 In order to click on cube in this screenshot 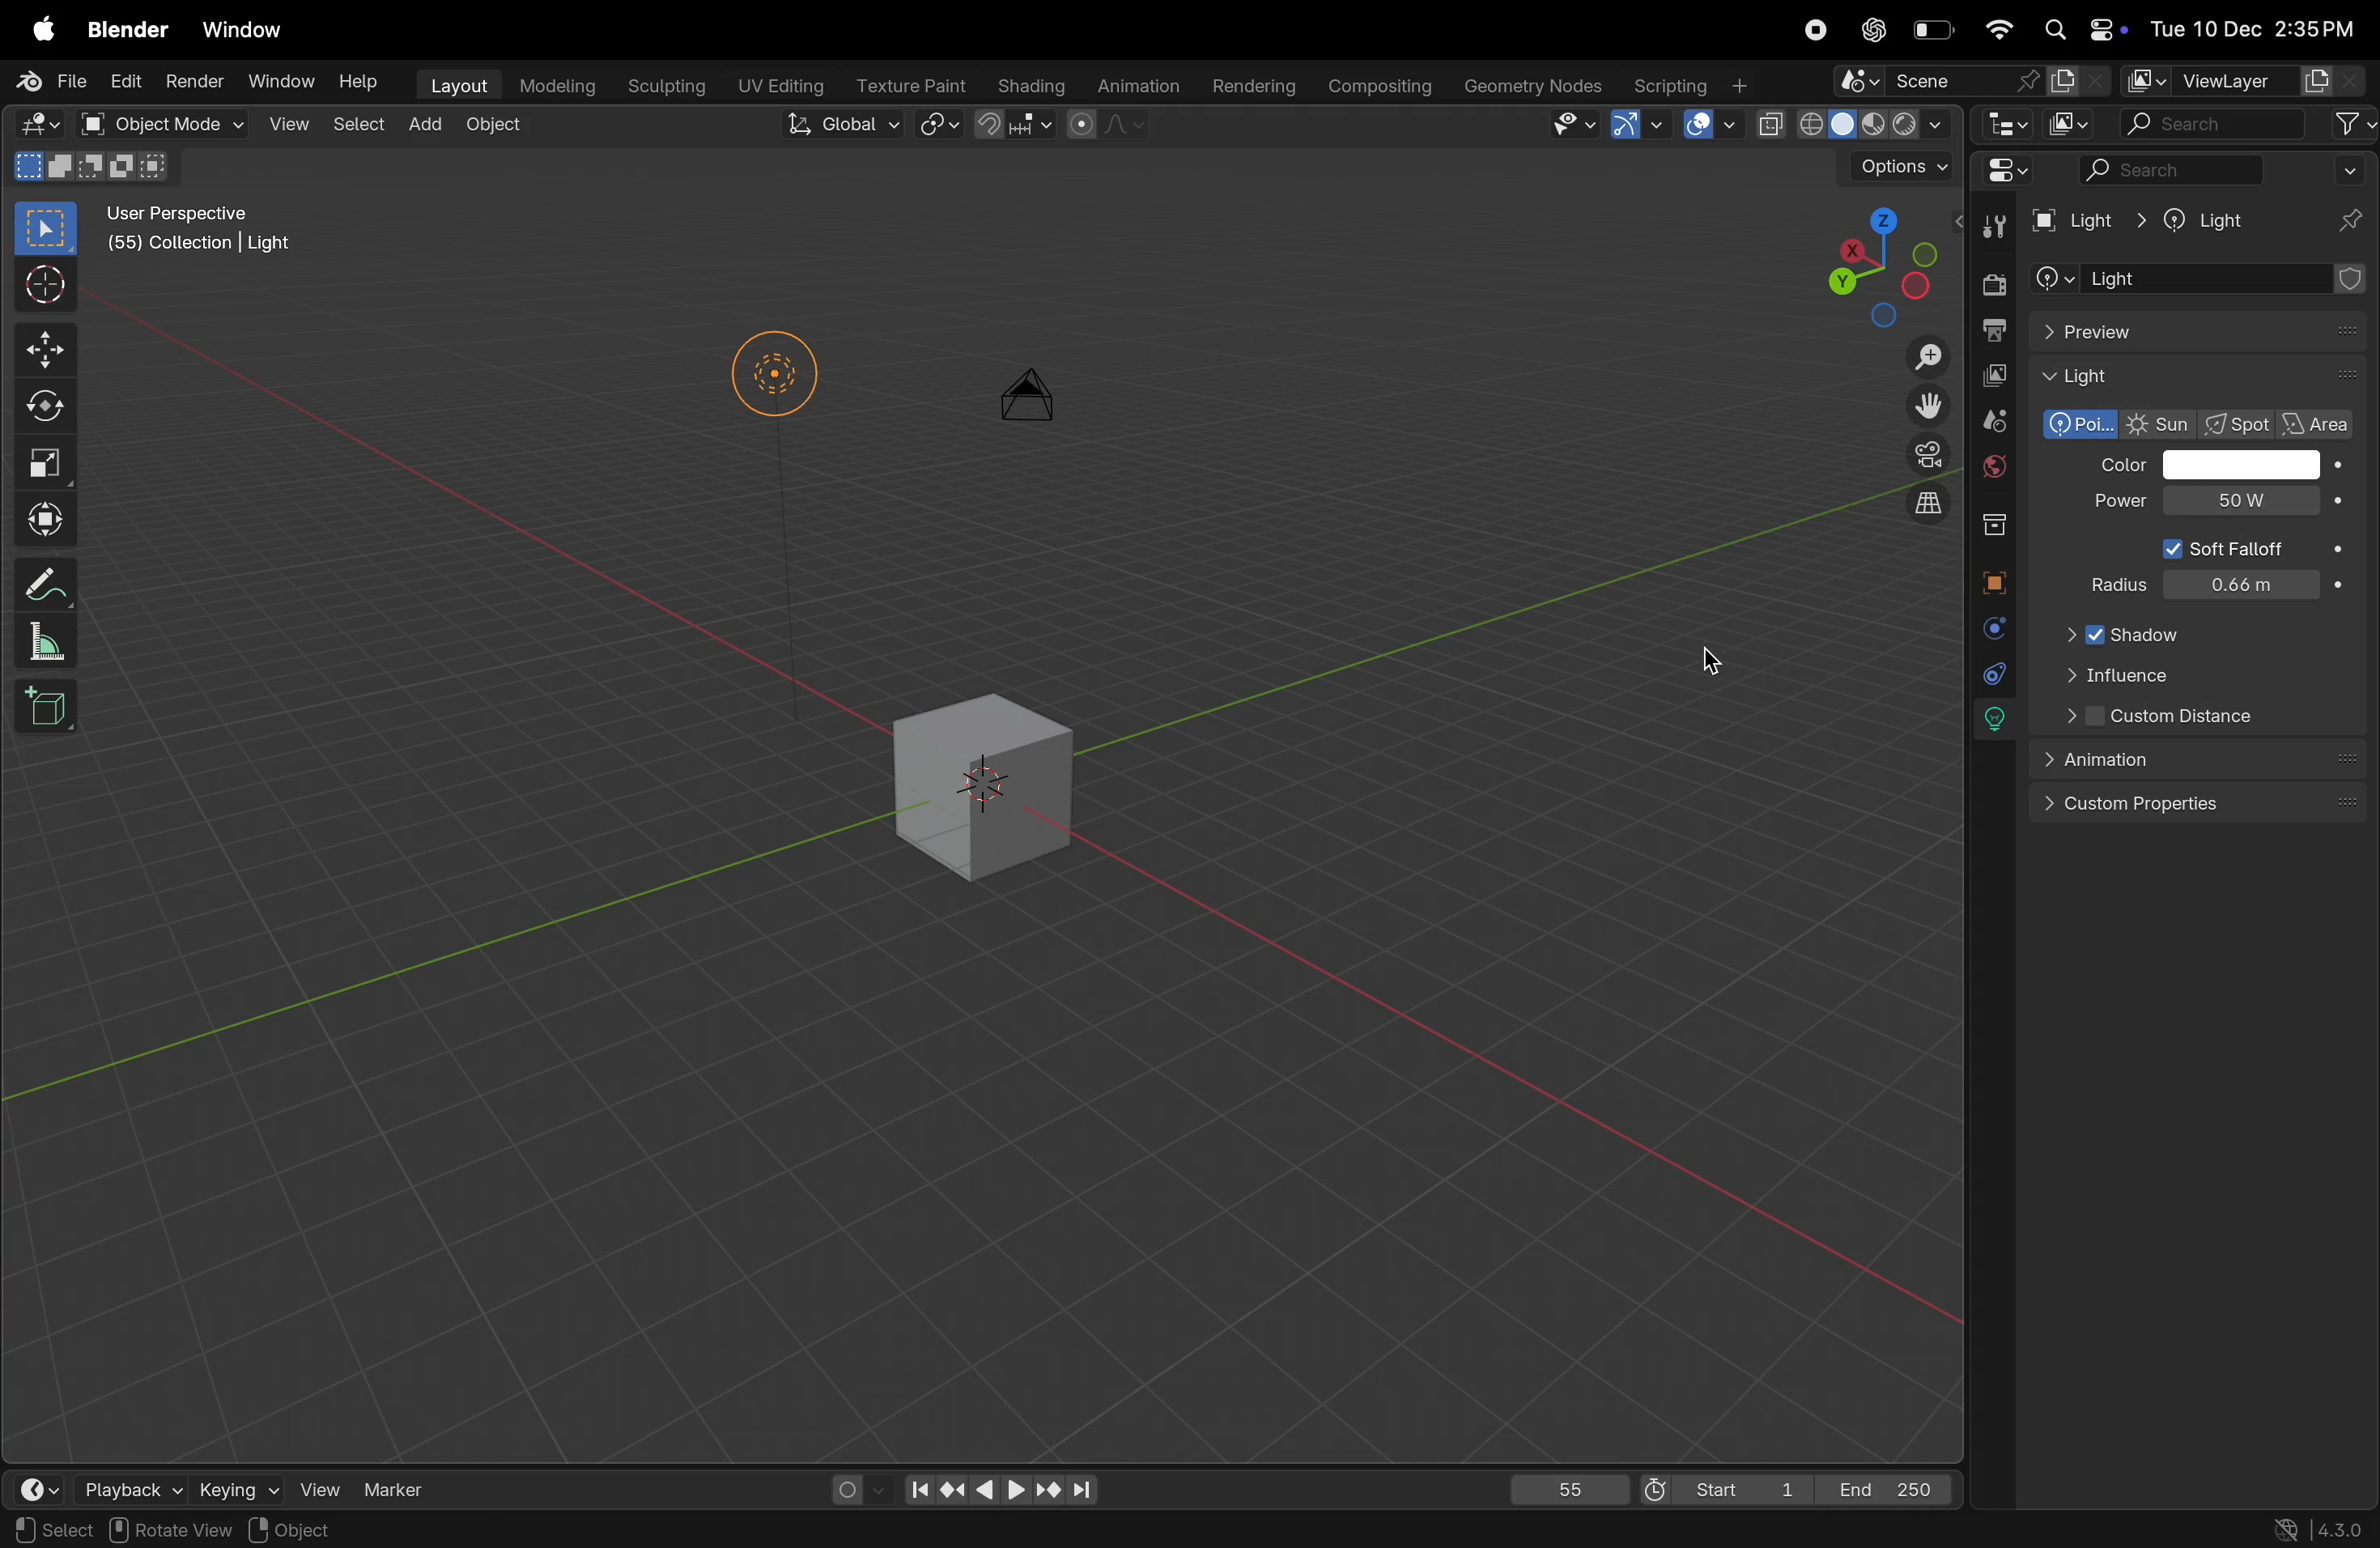, I will do `click(52, 714)`.